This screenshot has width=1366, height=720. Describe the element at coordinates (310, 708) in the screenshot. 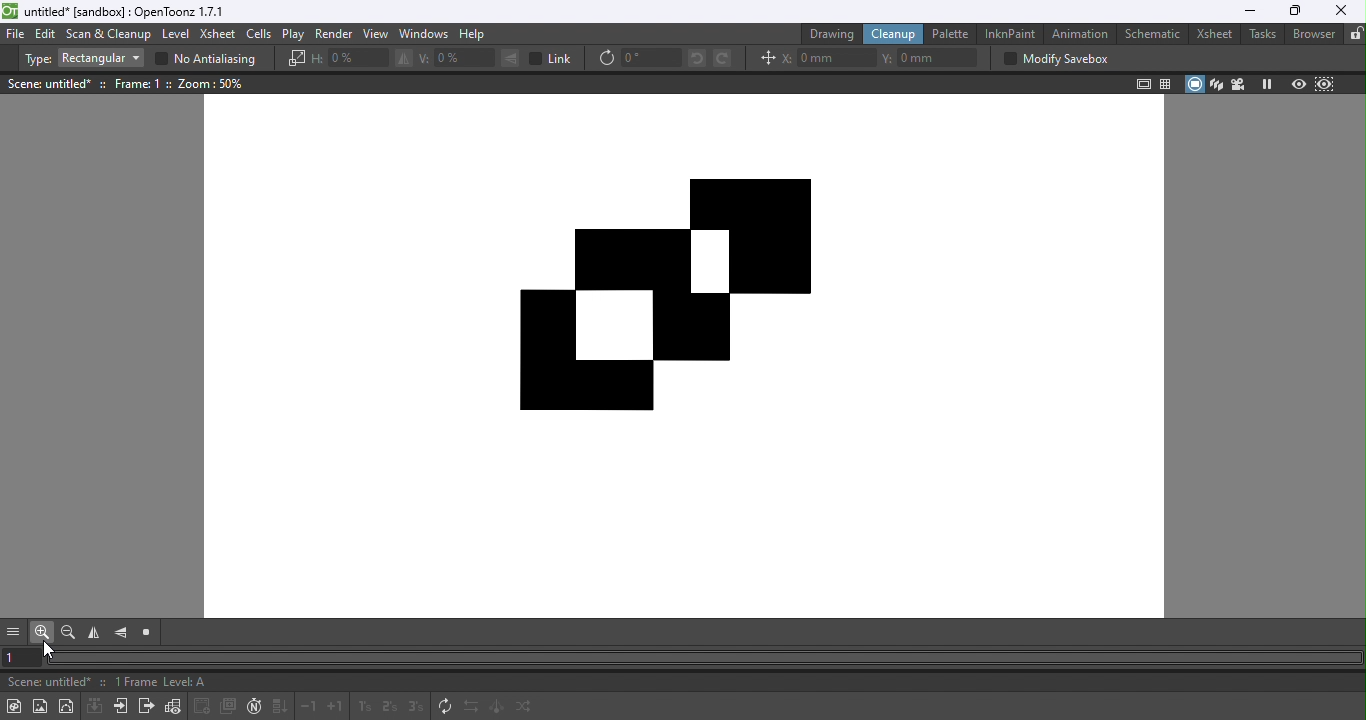

I see `Decrease step` at that location.